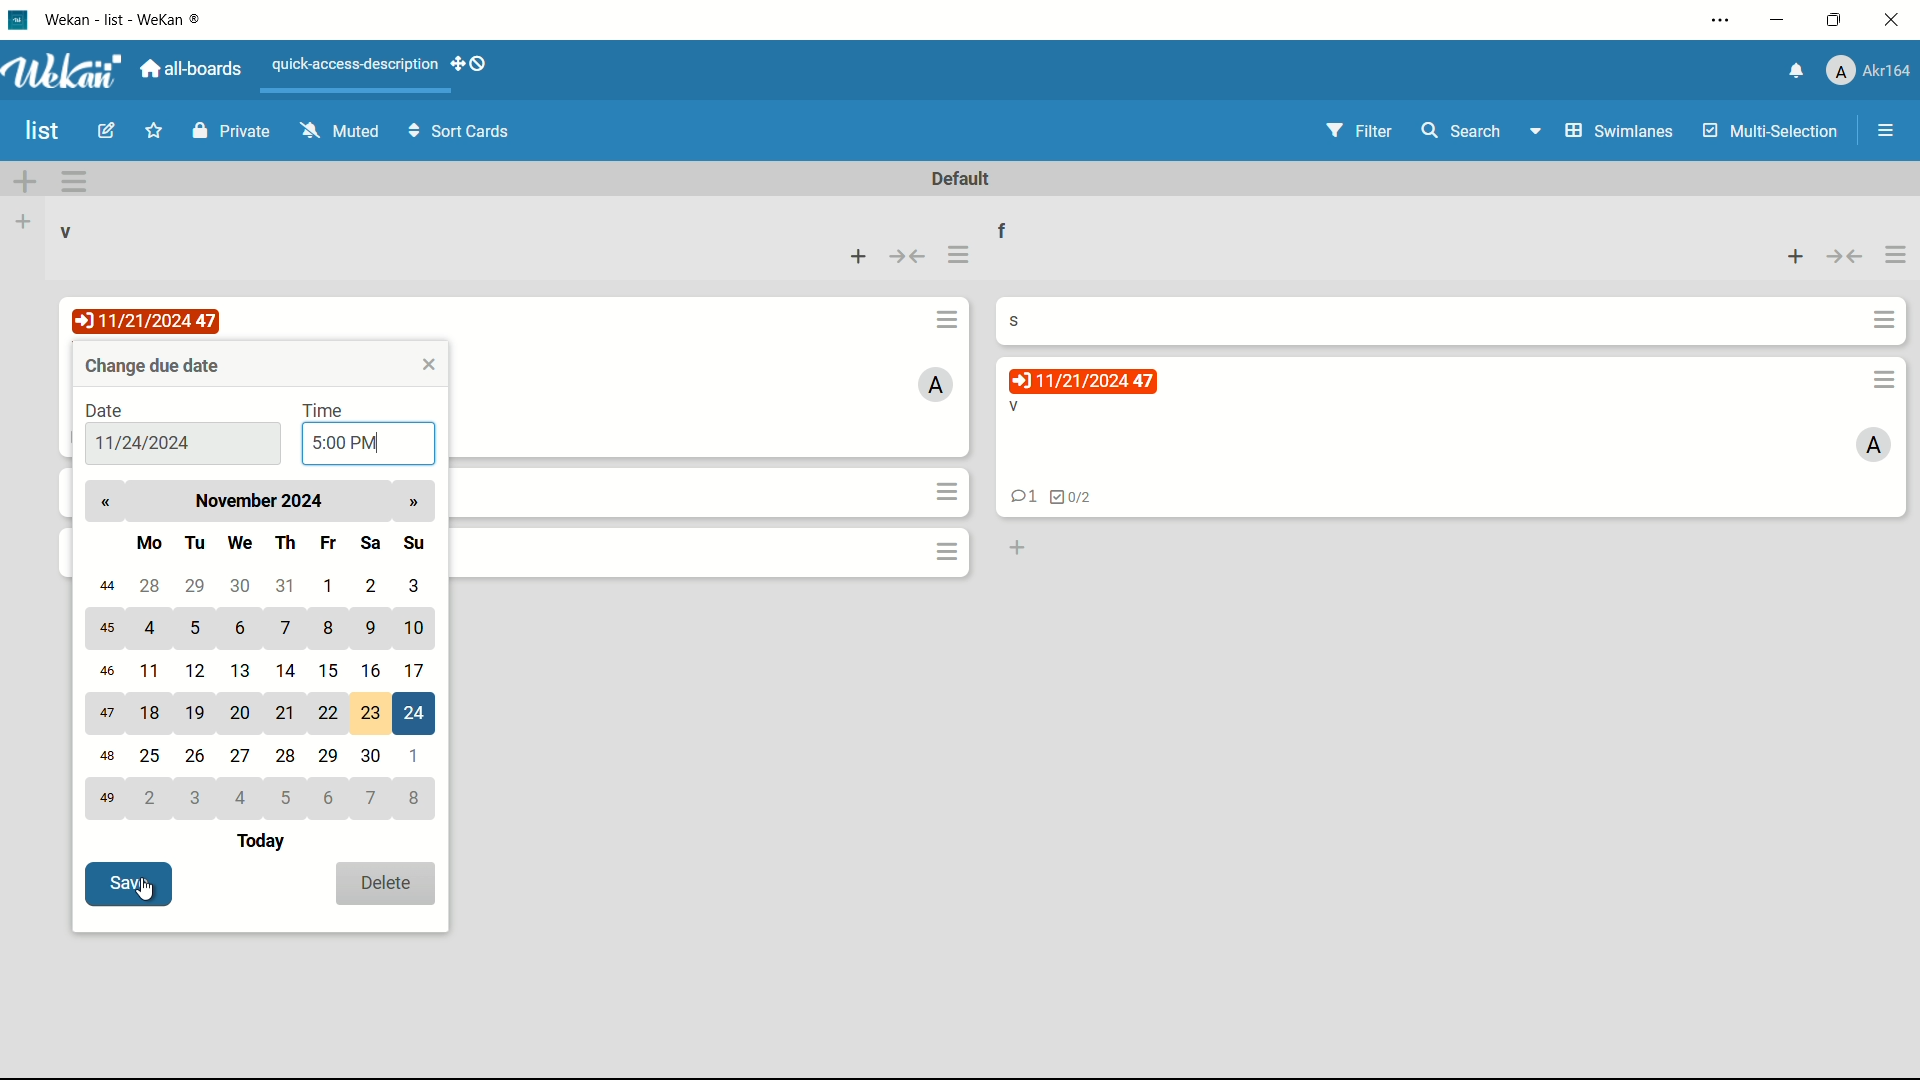 Image resolution: width=1920 pixels, height=1080 pixels. Describe the element at coordinates (244, 629) in the screenshot. I see `6` at that location.